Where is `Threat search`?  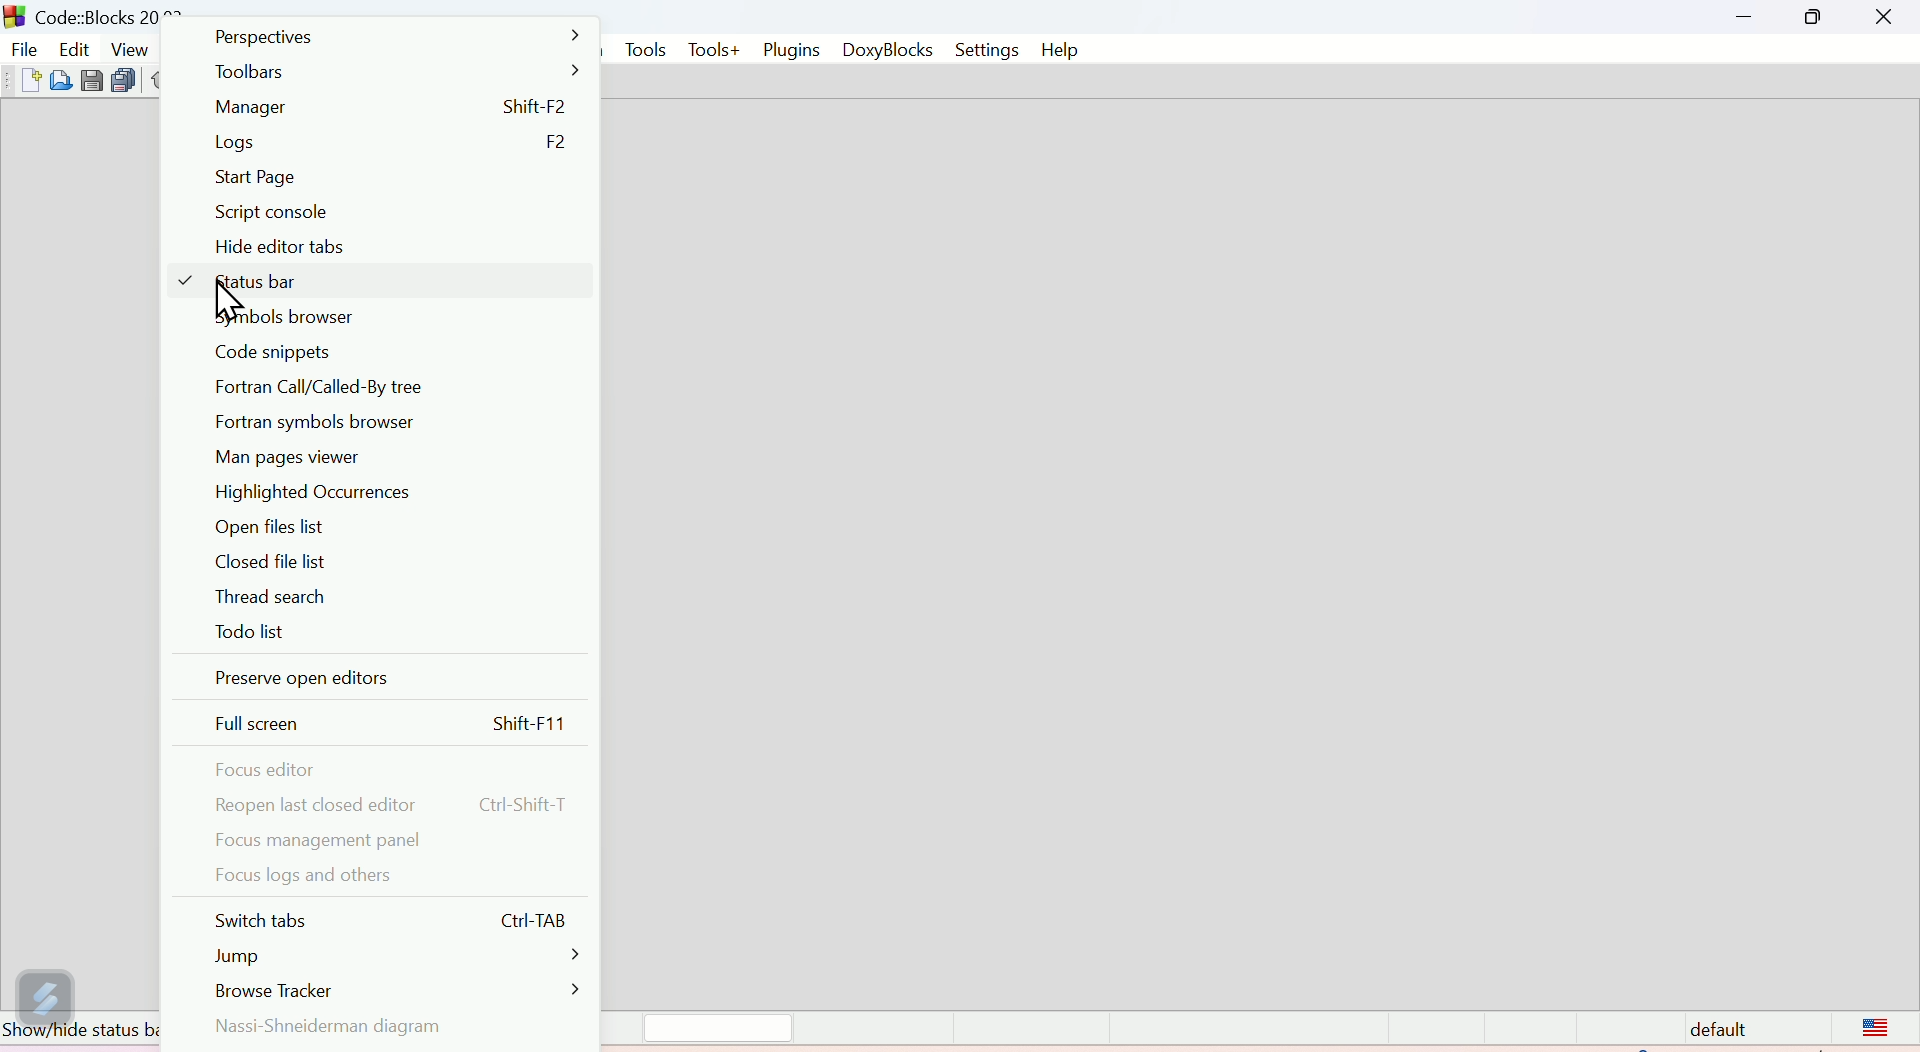
Threat search is located at coordinates (263, 594).